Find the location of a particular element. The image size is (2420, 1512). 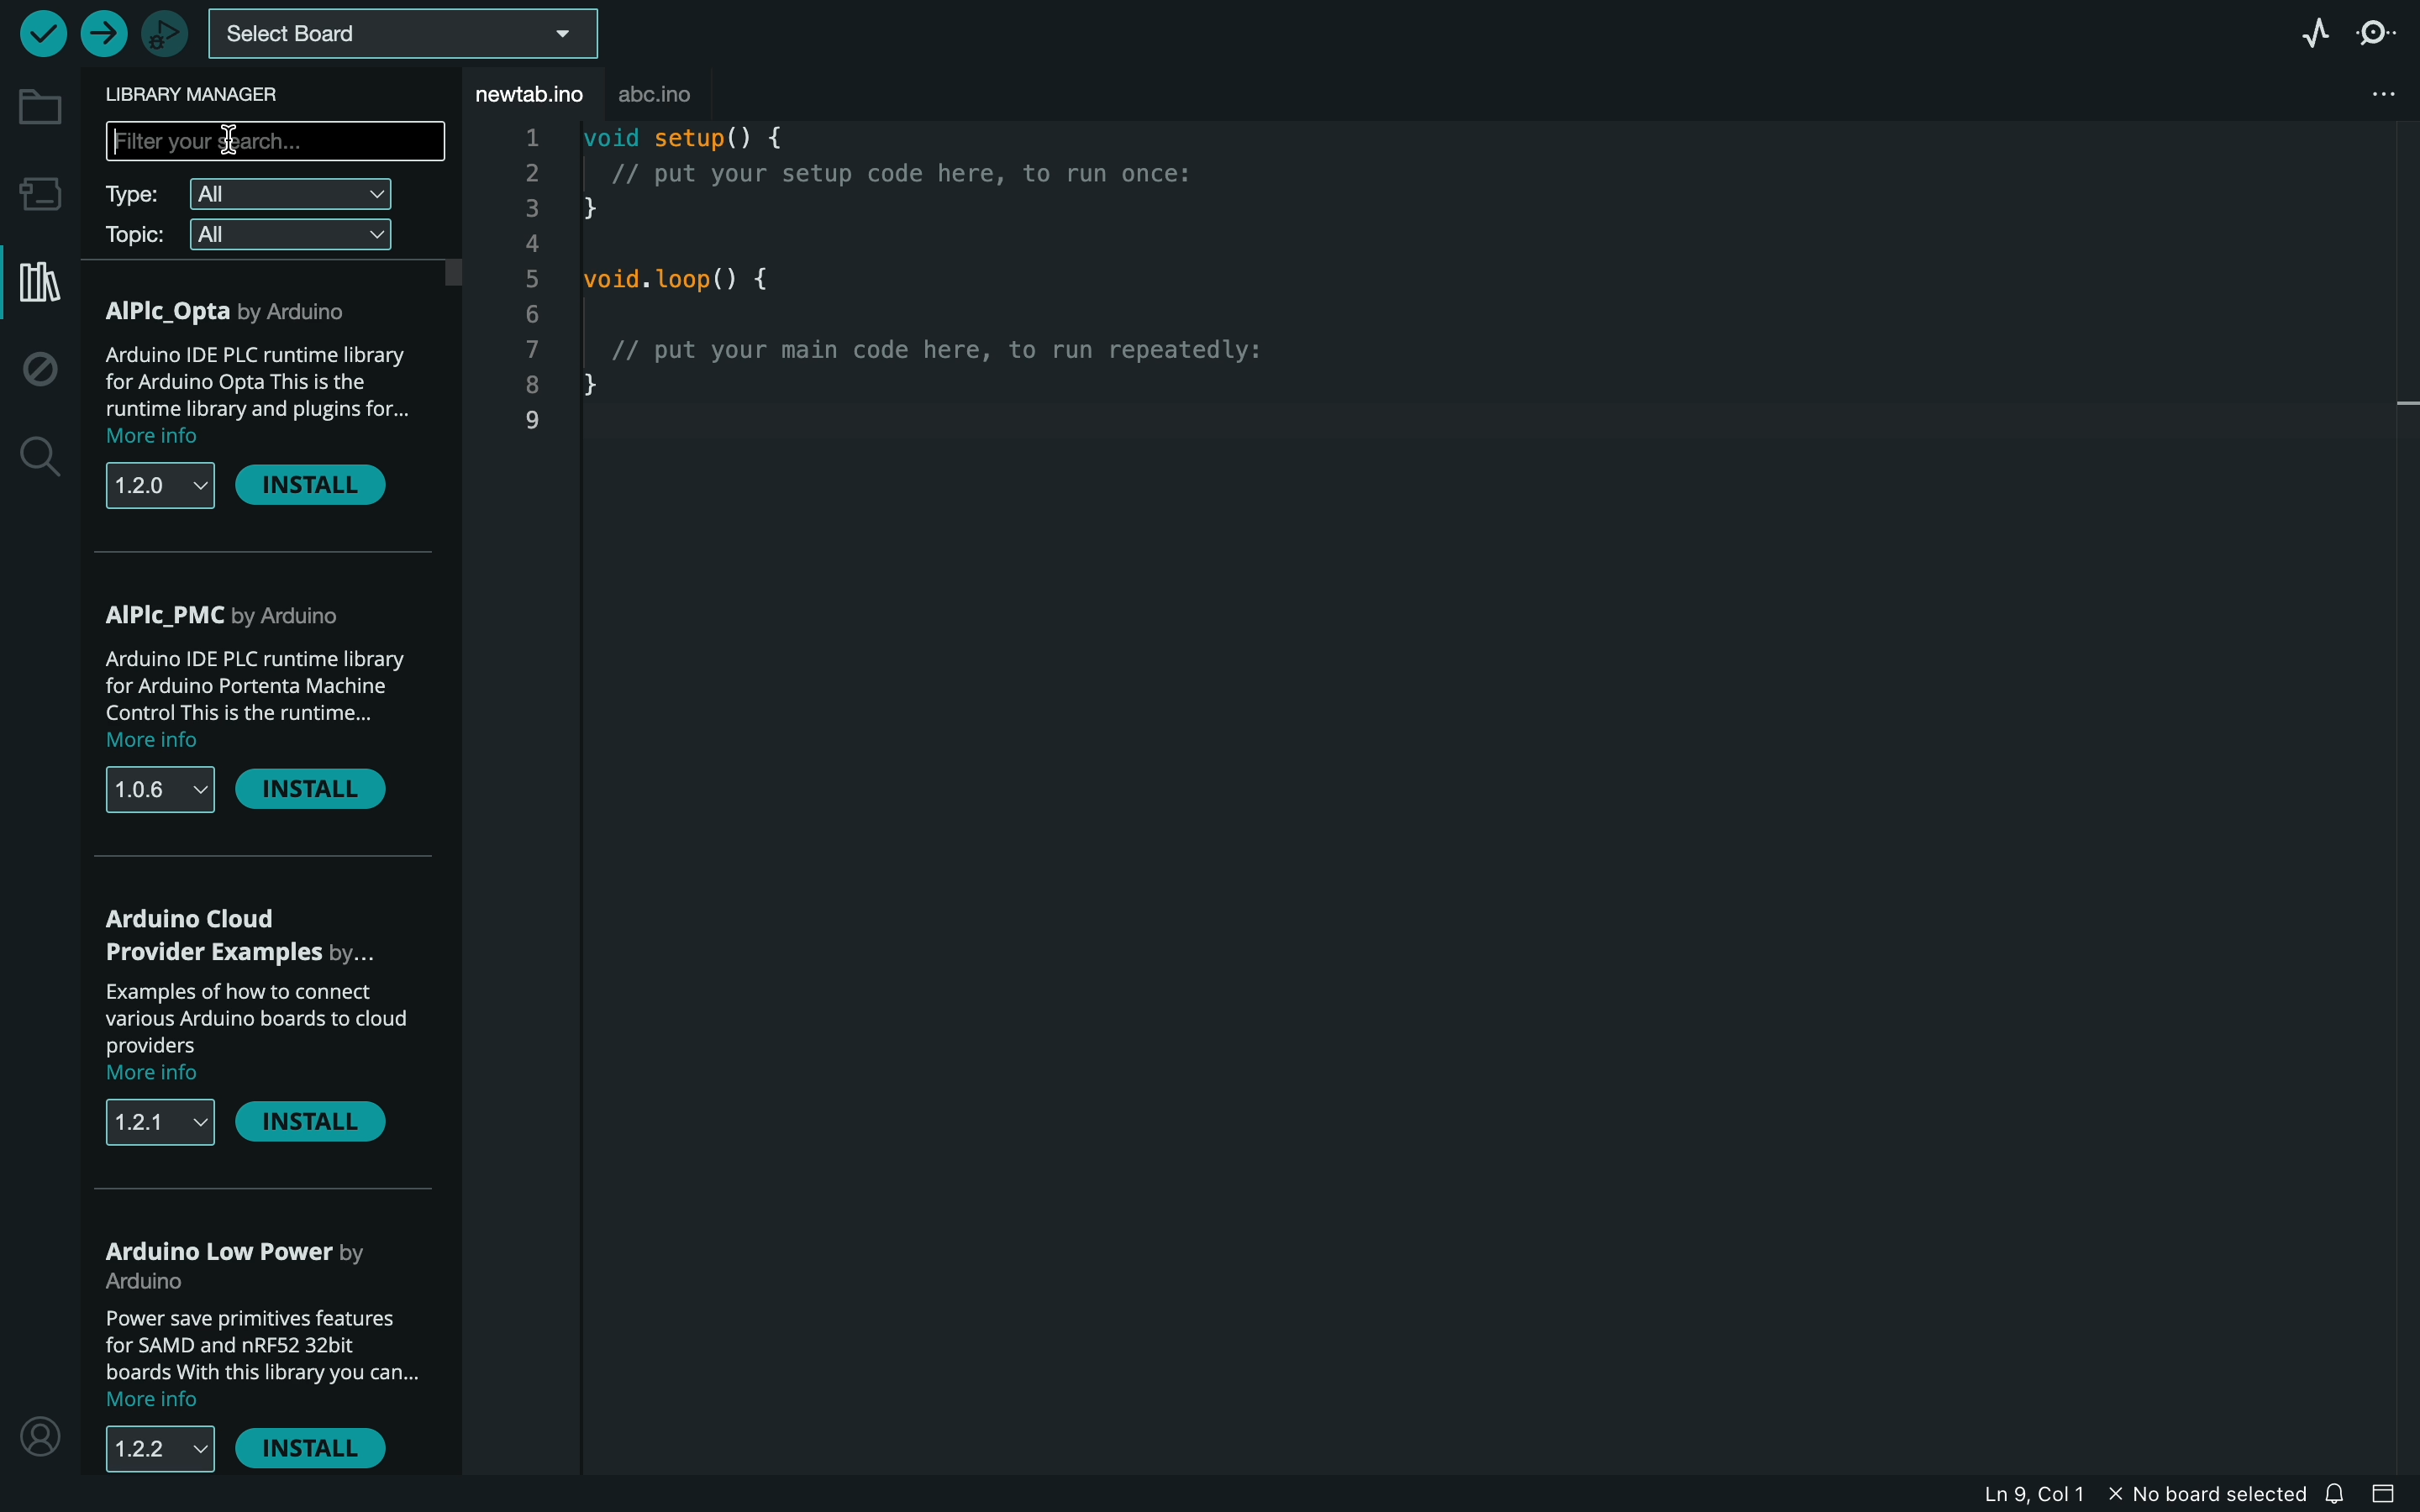

file information is located at coordinates (2056, 1486).